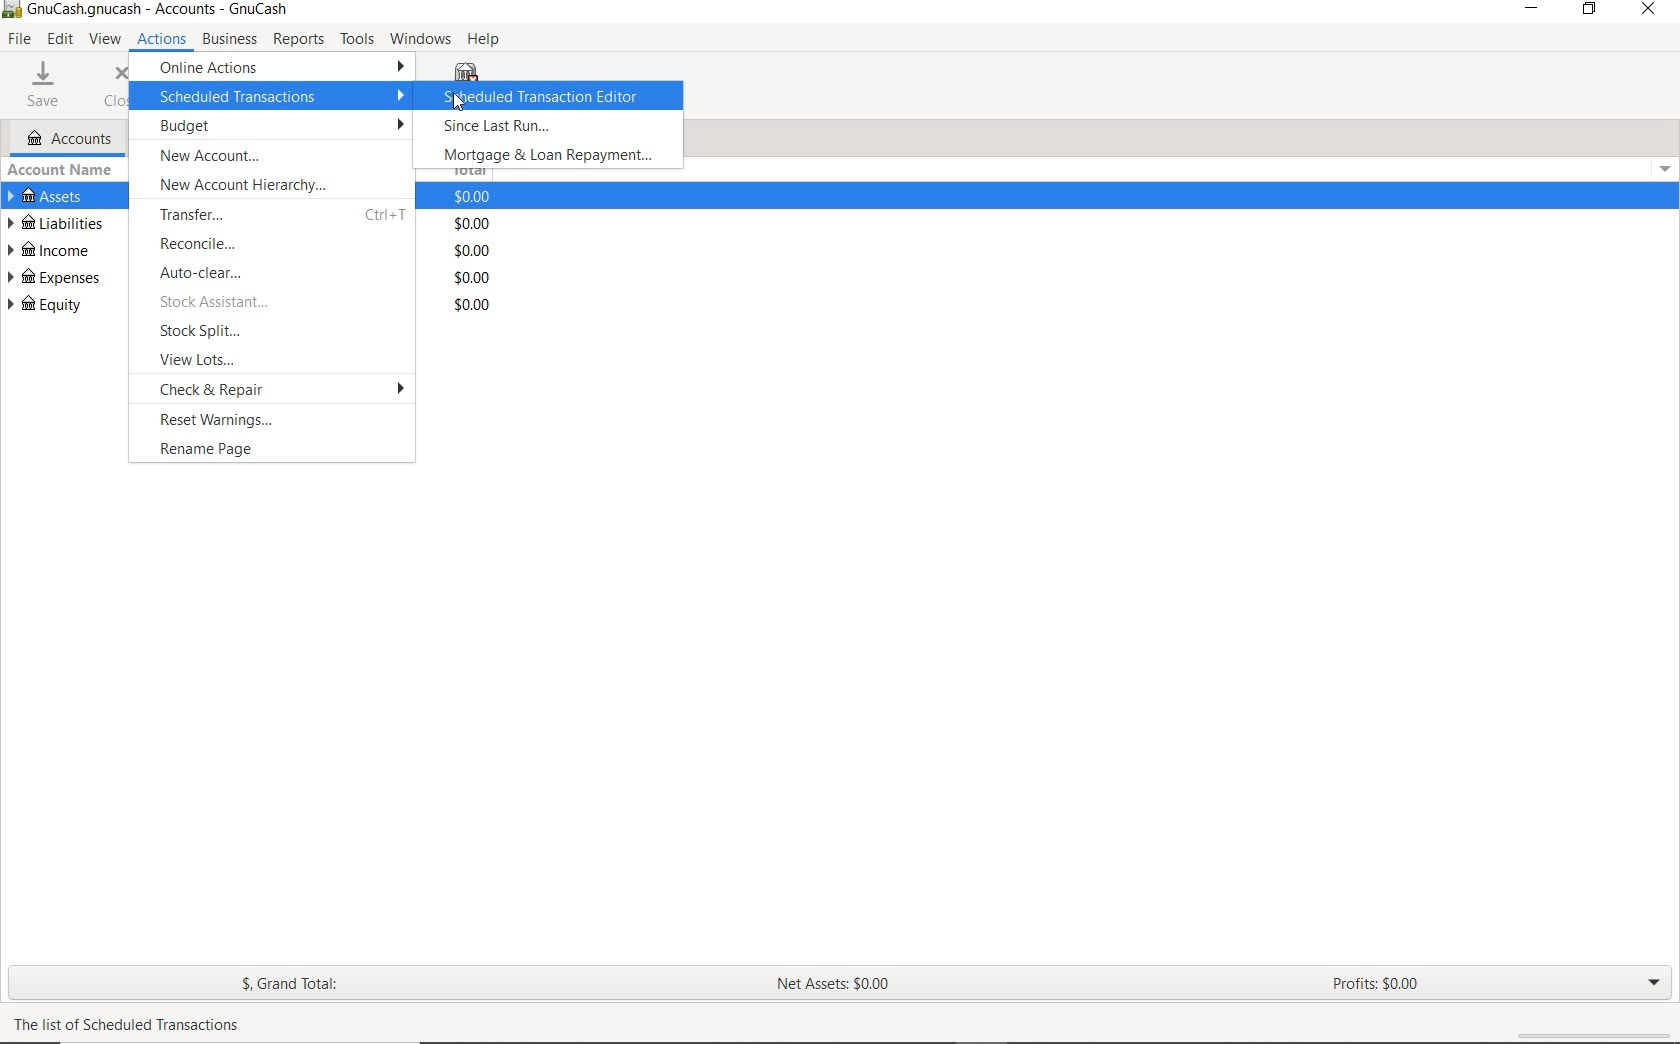  What do you see at coordinates (458, 104) in the screenshot?
I see `cursor` at bounding box center [458, 104].